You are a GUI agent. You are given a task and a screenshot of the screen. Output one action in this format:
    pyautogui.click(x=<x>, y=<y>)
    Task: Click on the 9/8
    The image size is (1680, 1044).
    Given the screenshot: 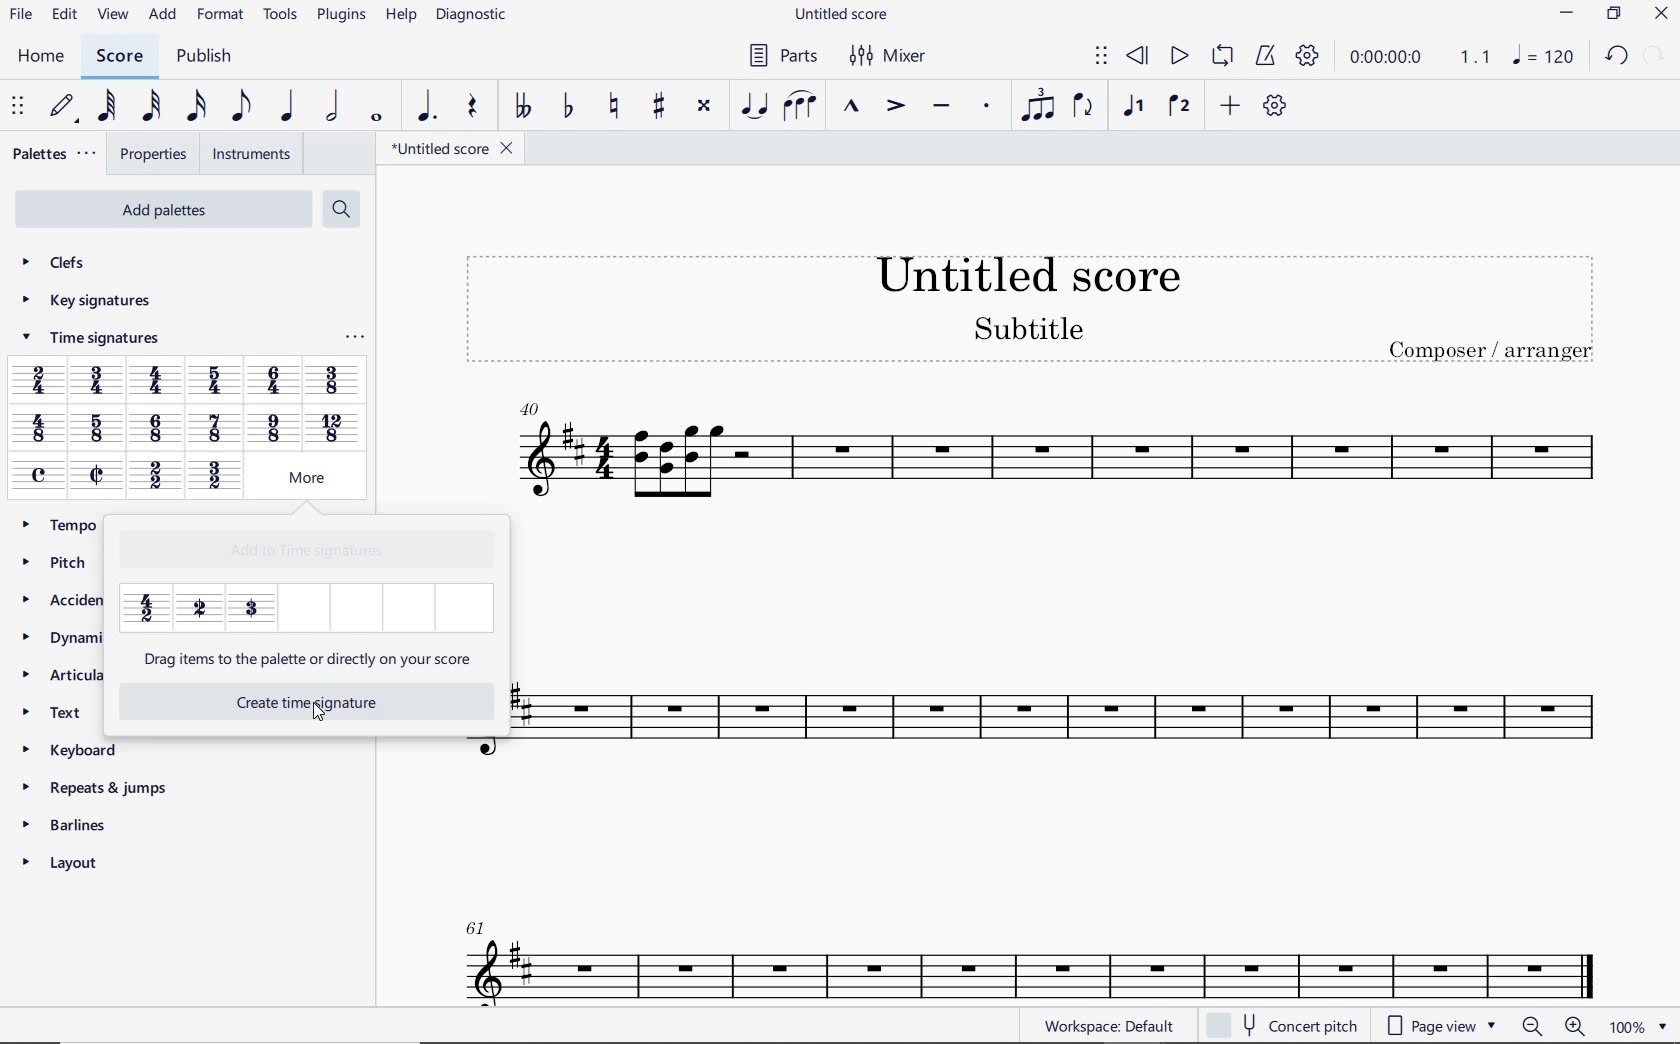 What is the action you would take?
    pyautogui.click(x=272, y=428)
    